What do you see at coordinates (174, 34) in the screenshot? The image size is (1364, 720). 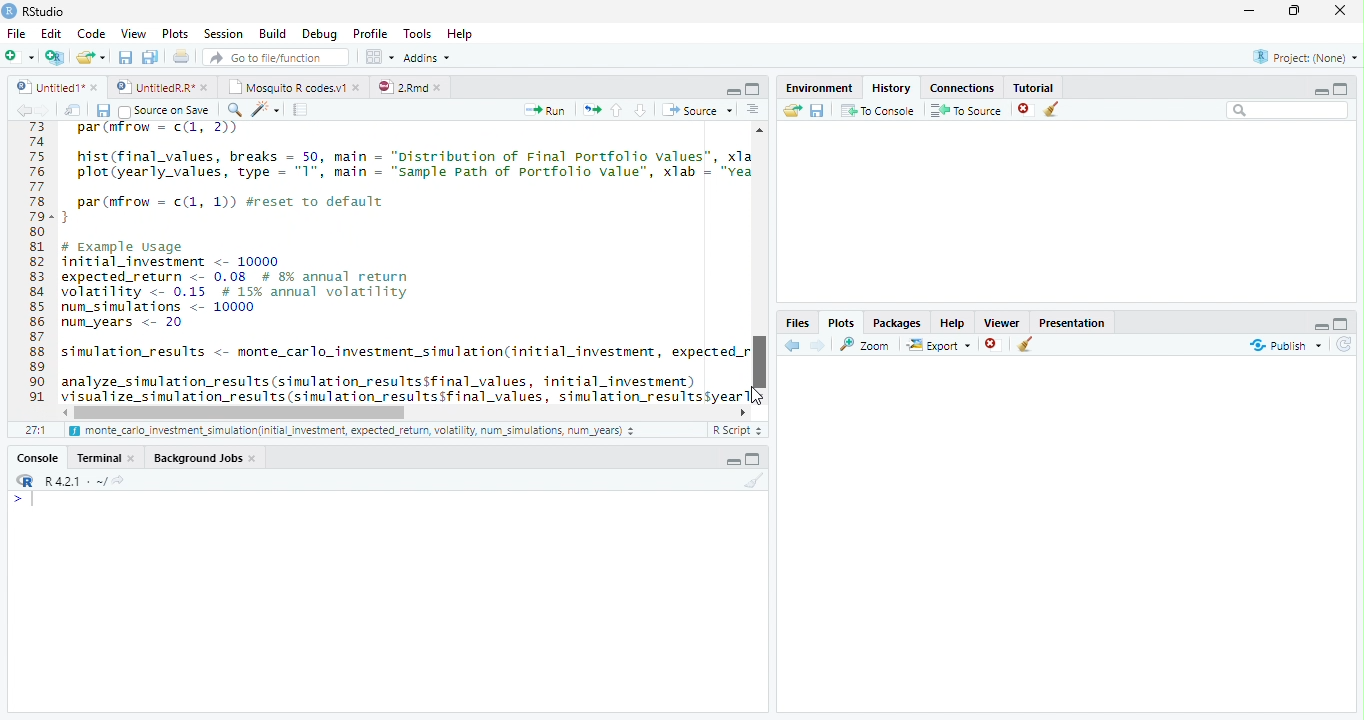 I see `Plots` at bounding box center [174, 34].